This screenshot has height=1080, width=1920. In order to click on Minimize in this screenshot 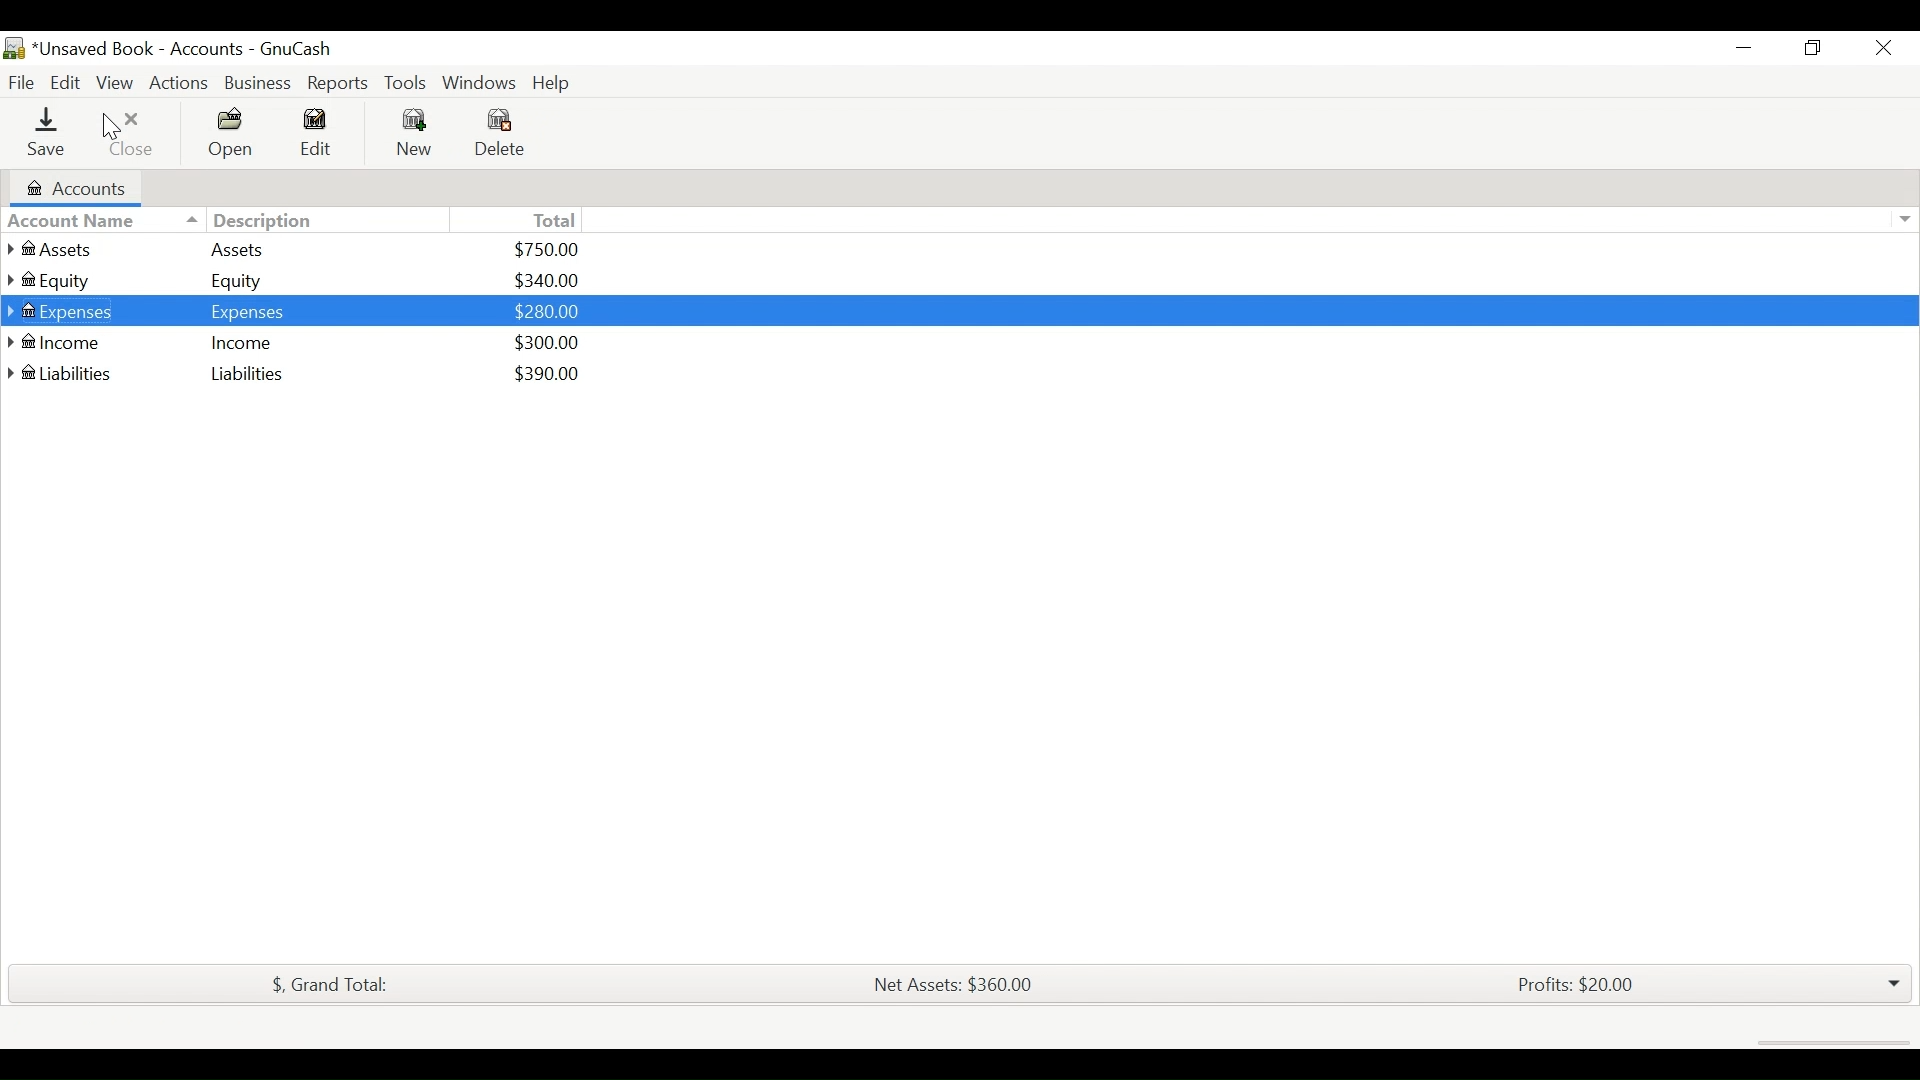, I will do `click(1744, 49)`.